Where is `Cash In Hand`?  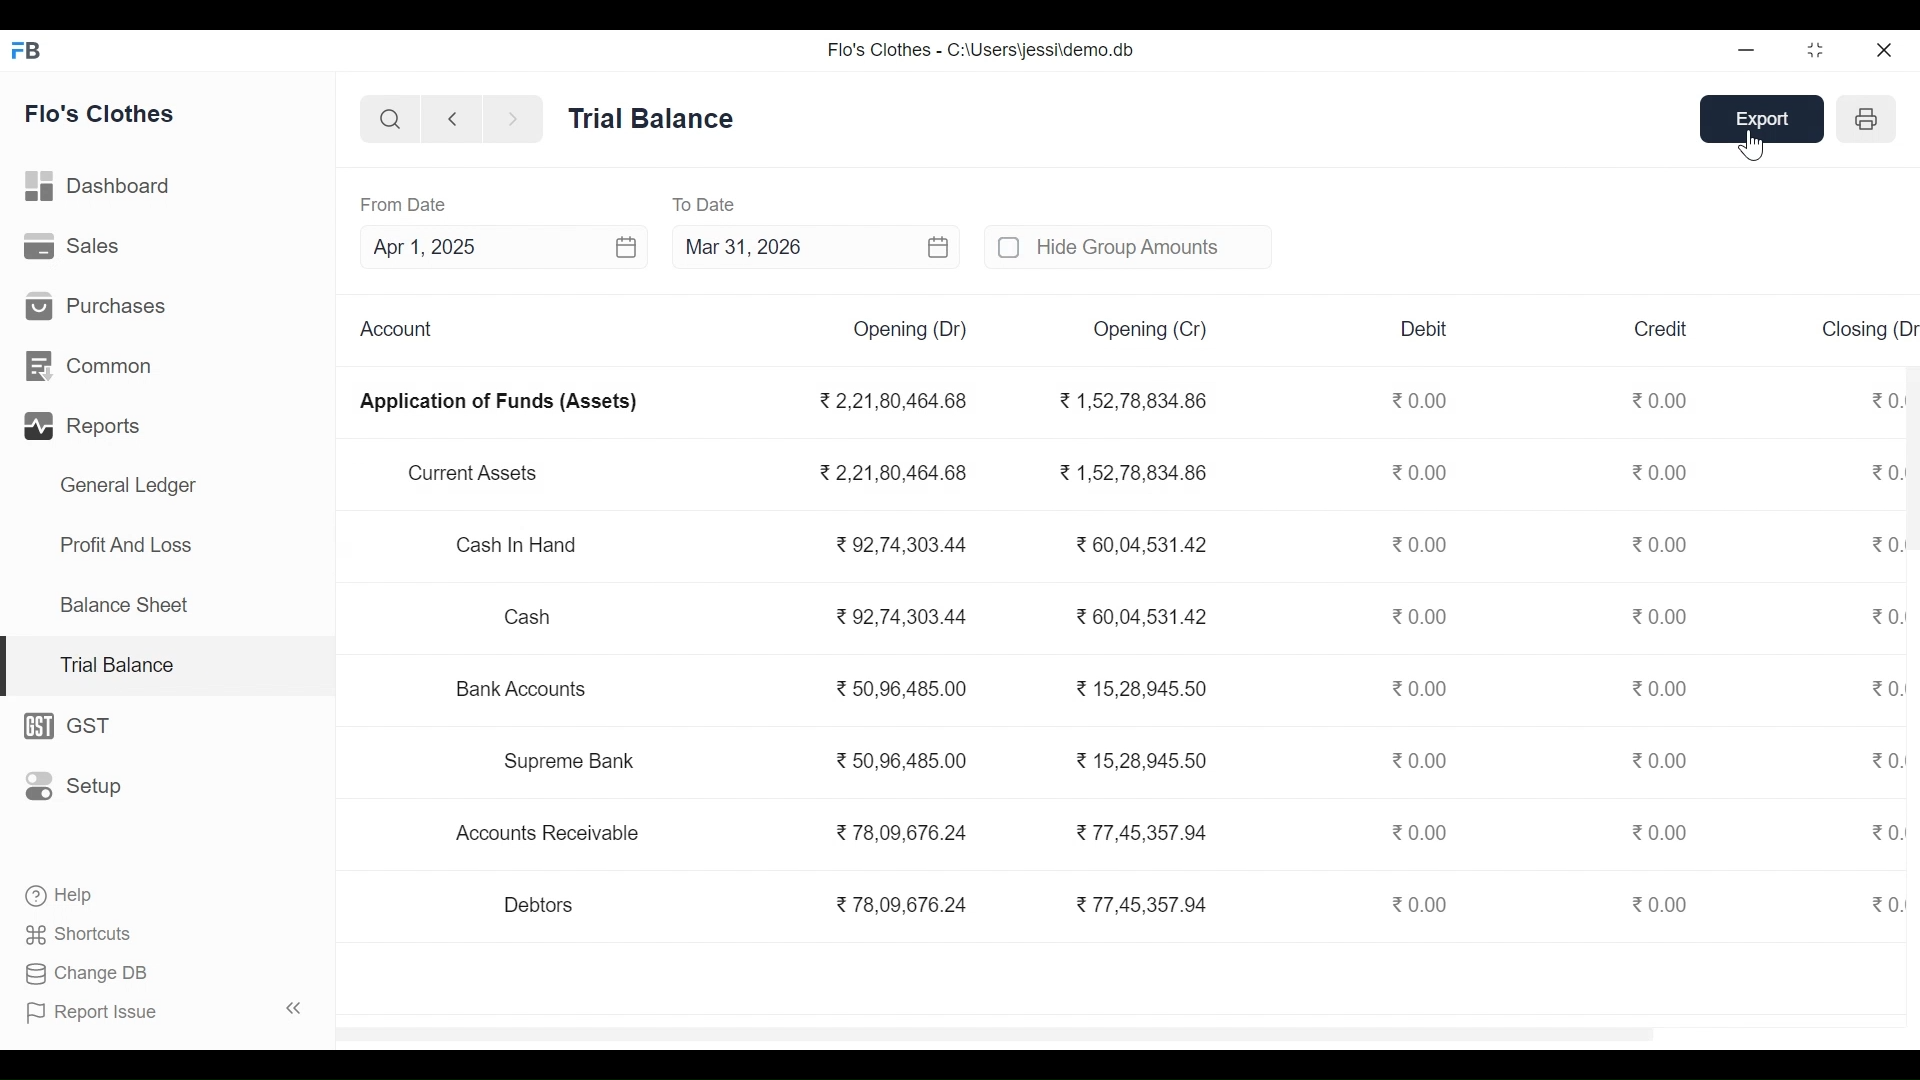
Cash In Hand is located at coordinates (525, 547).